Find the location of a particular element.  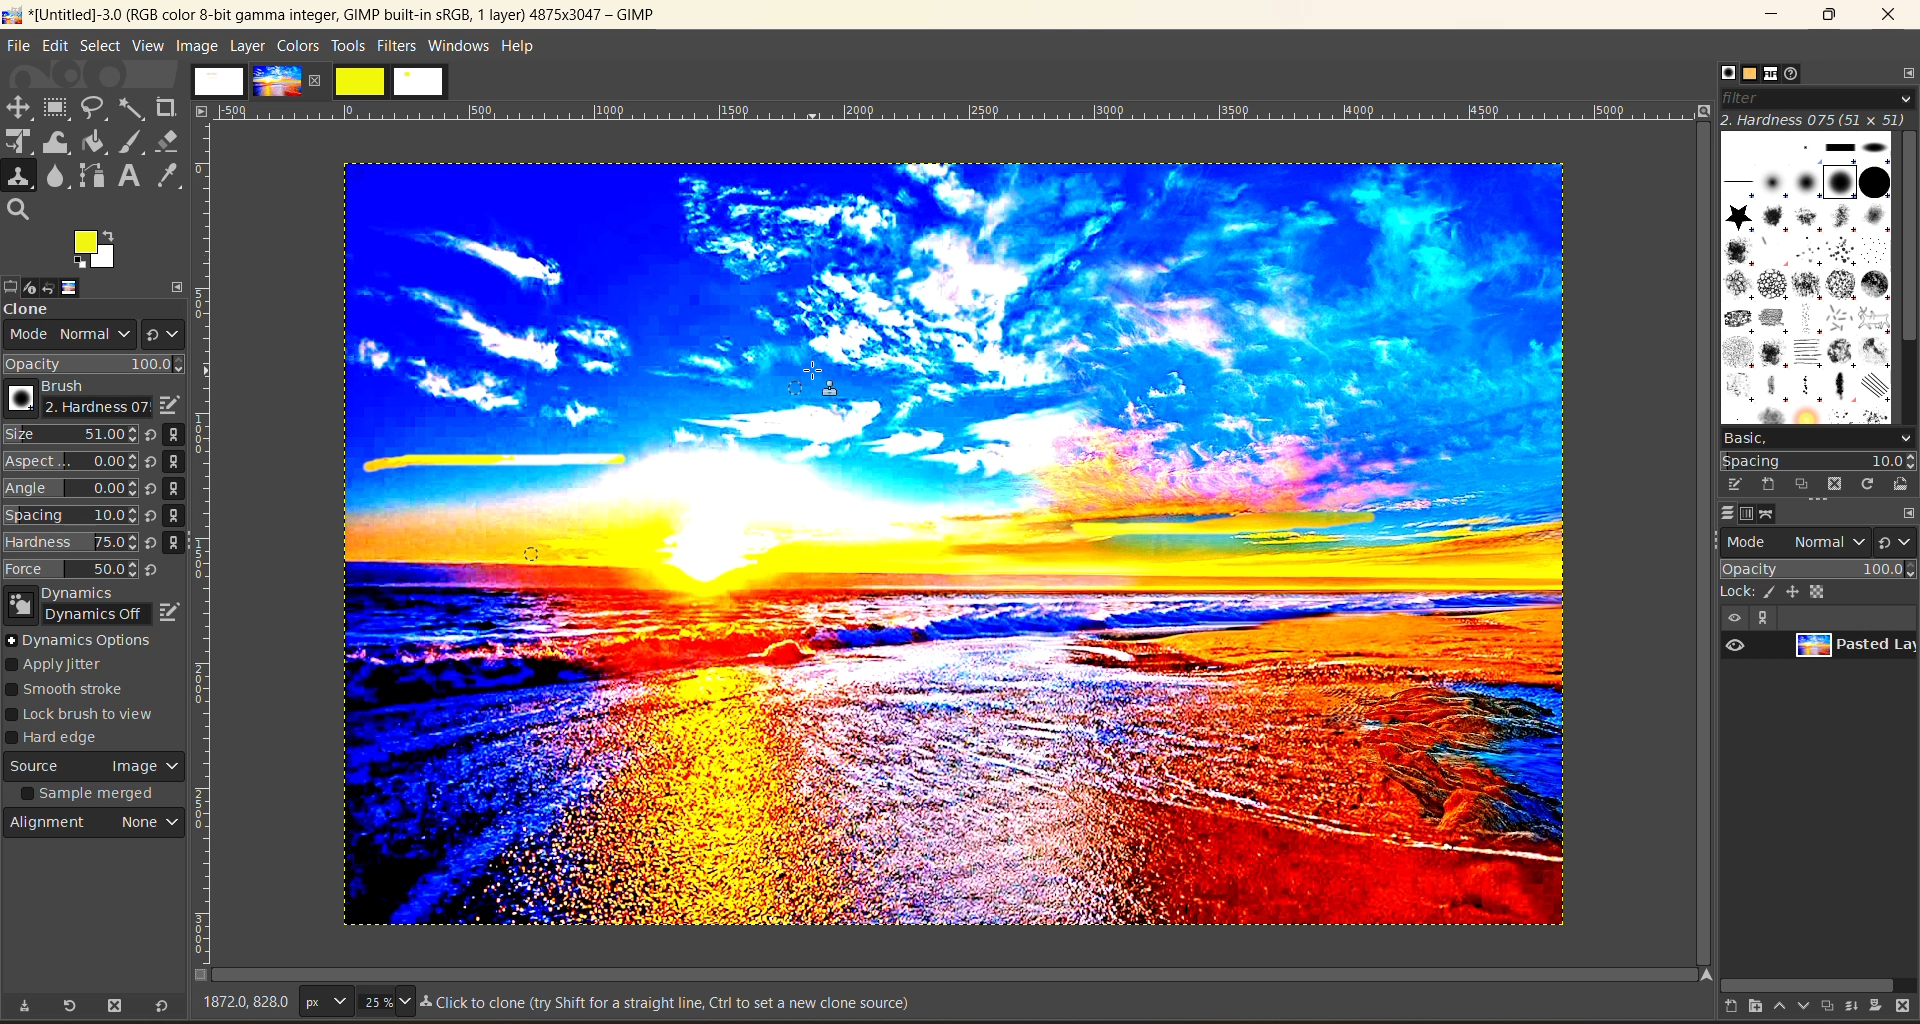

opacity is located at coordinates (1816, 568).